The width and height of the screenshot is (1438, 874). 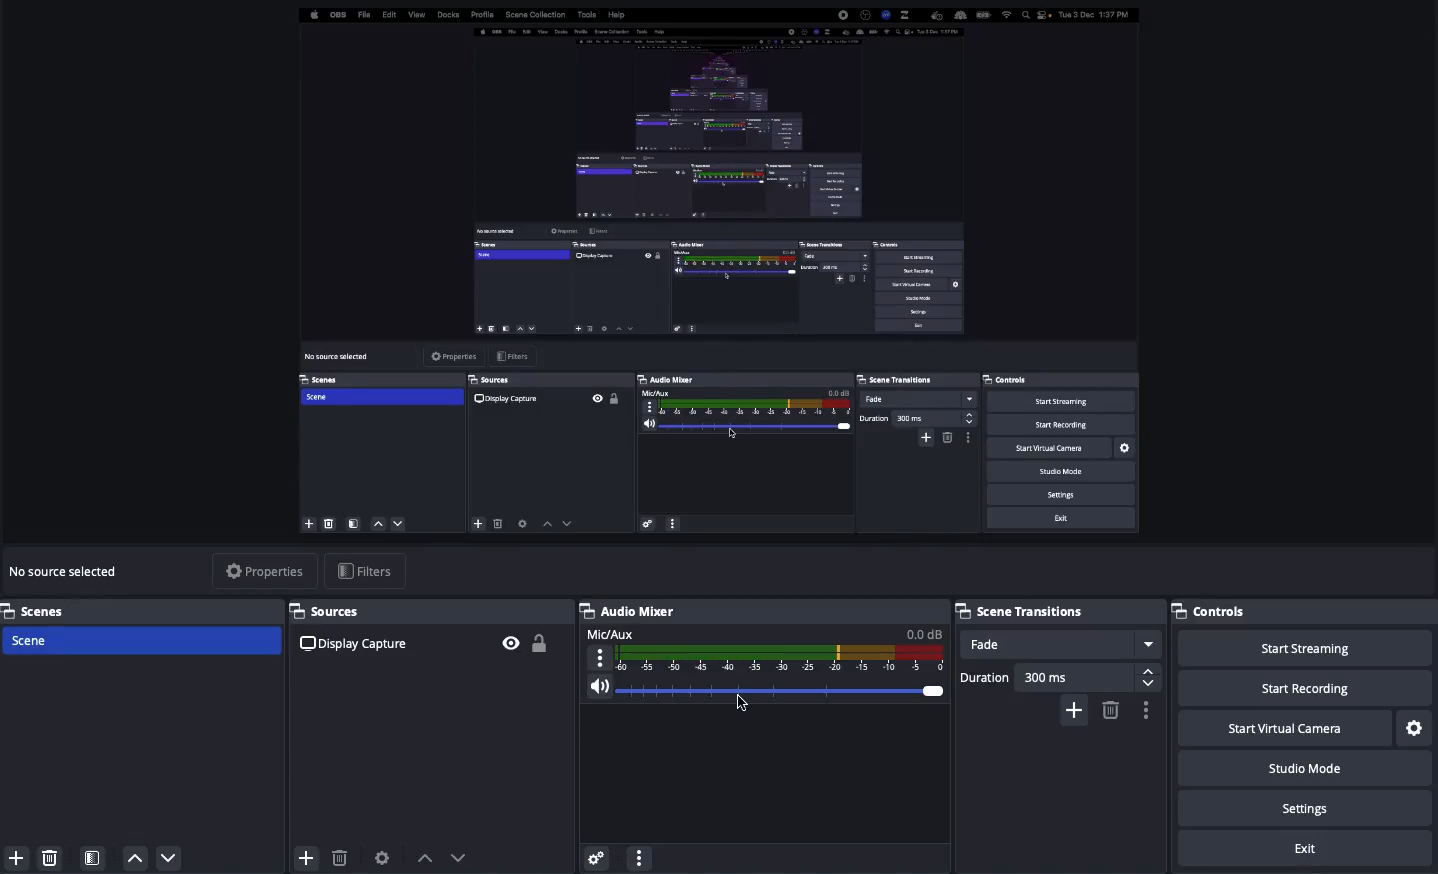 What do you see at coordinates (384, 856) in the screenshot?
I see `Source preferences ` at bounding box center [384, 856].